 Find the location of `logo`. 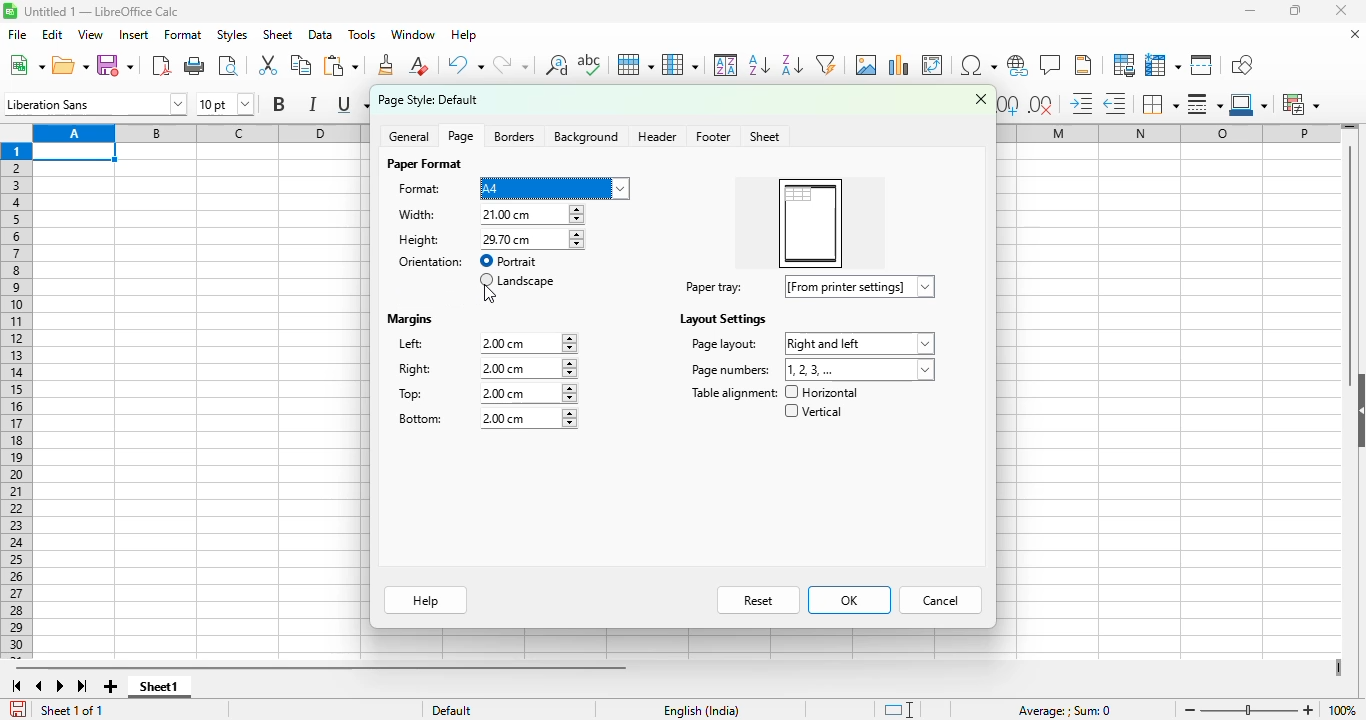

logo is located at coordinates (10, 11).